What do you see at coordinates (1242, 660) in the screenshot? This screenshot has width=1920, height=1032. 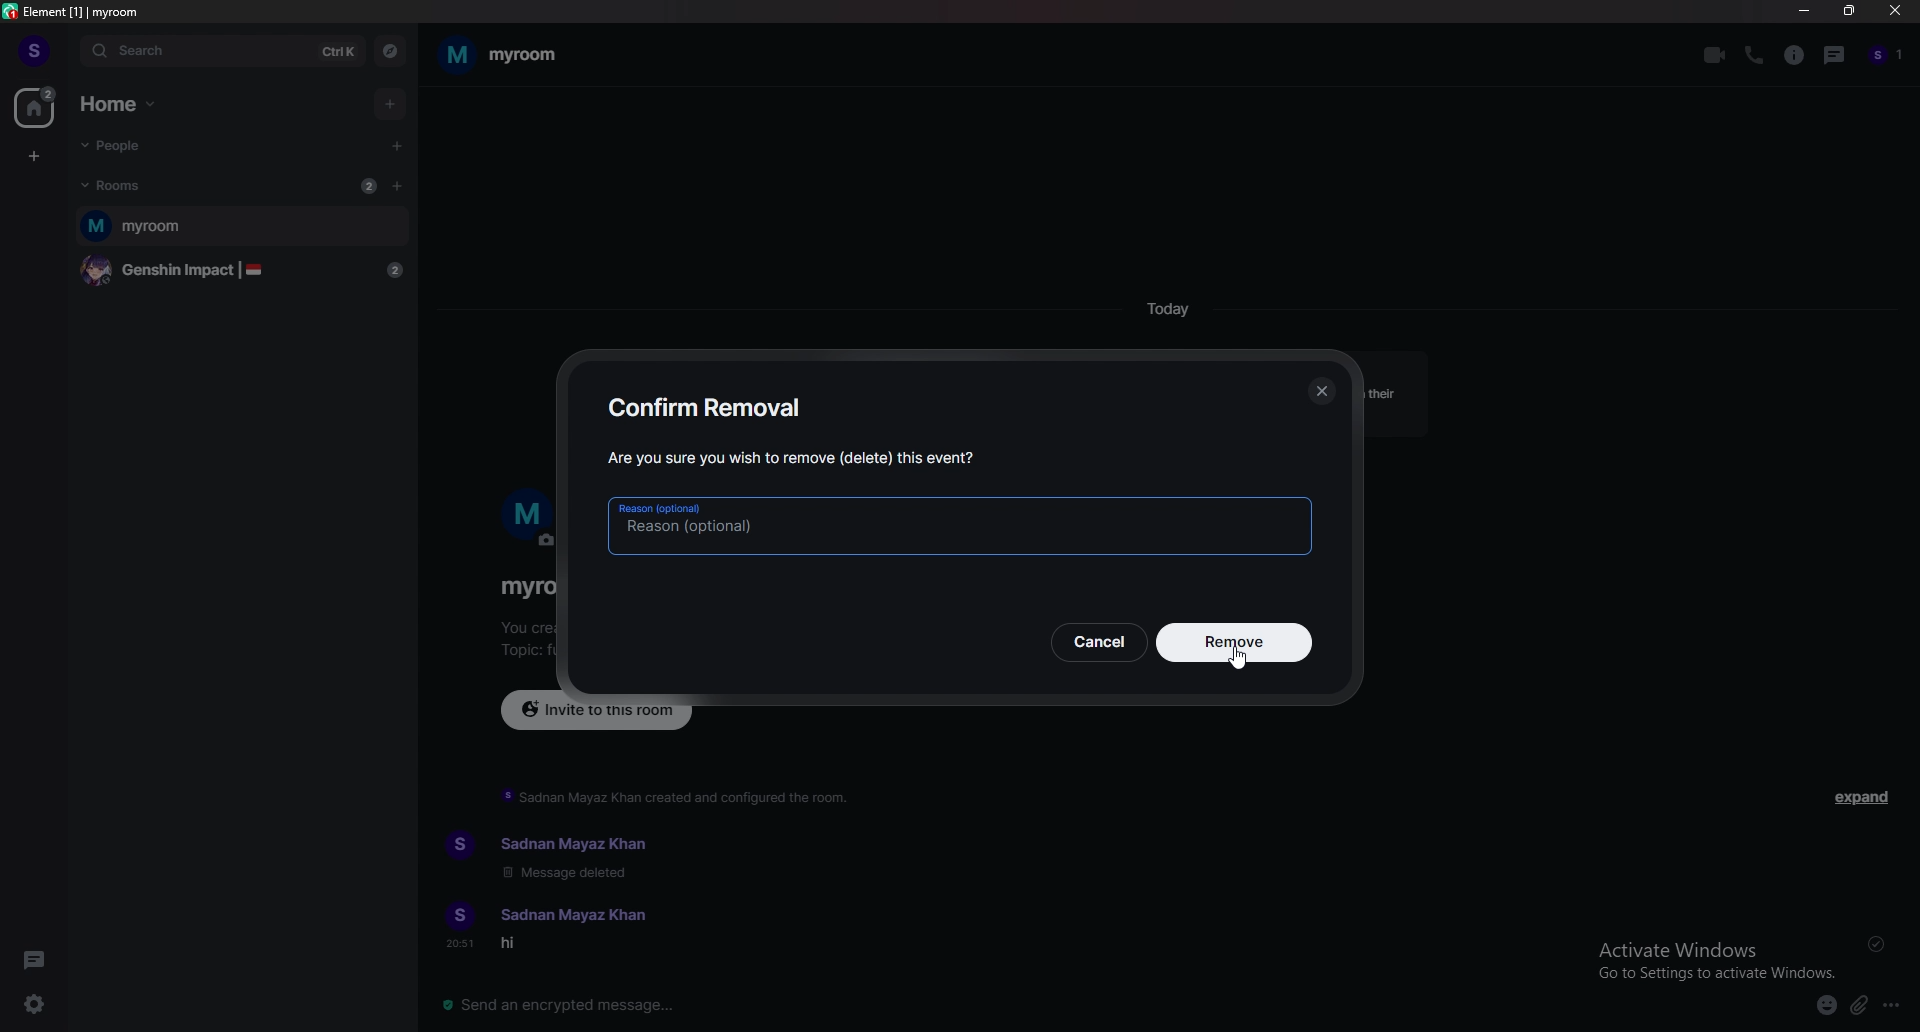 I see `cursor` at bounding box center [1242, 660].